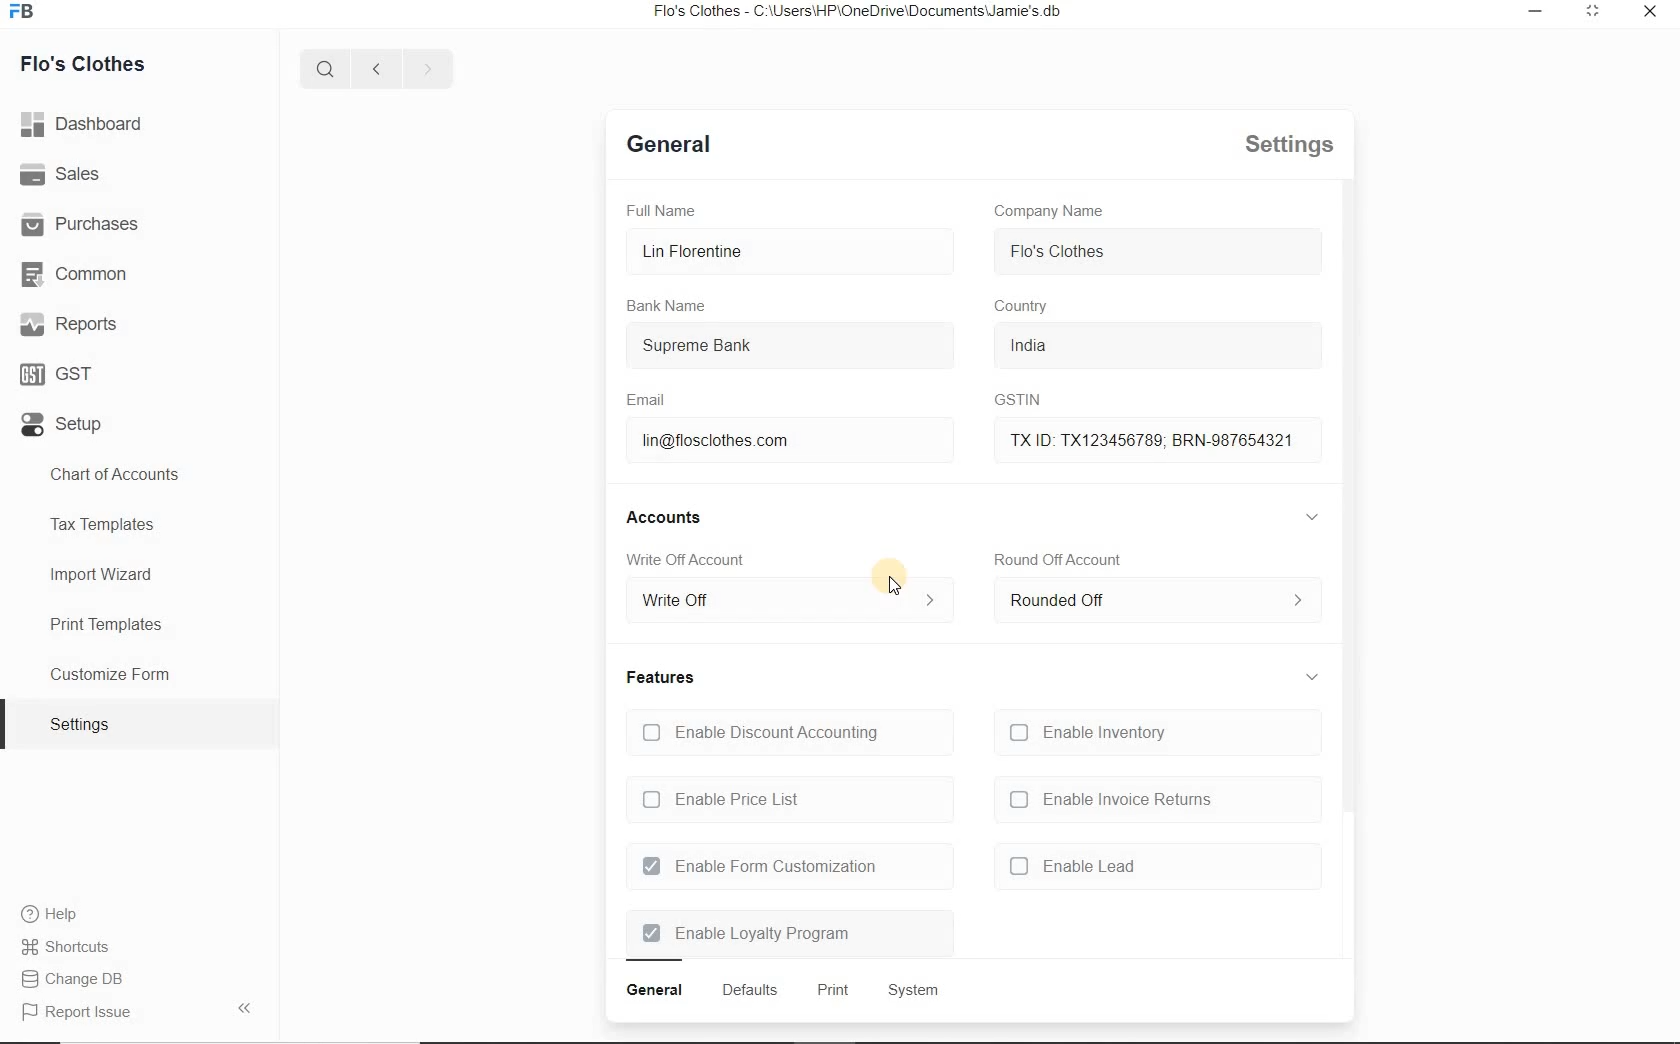 This screenshot has width=1680, height=1044. I want to click on close window, so click(1647, 12).